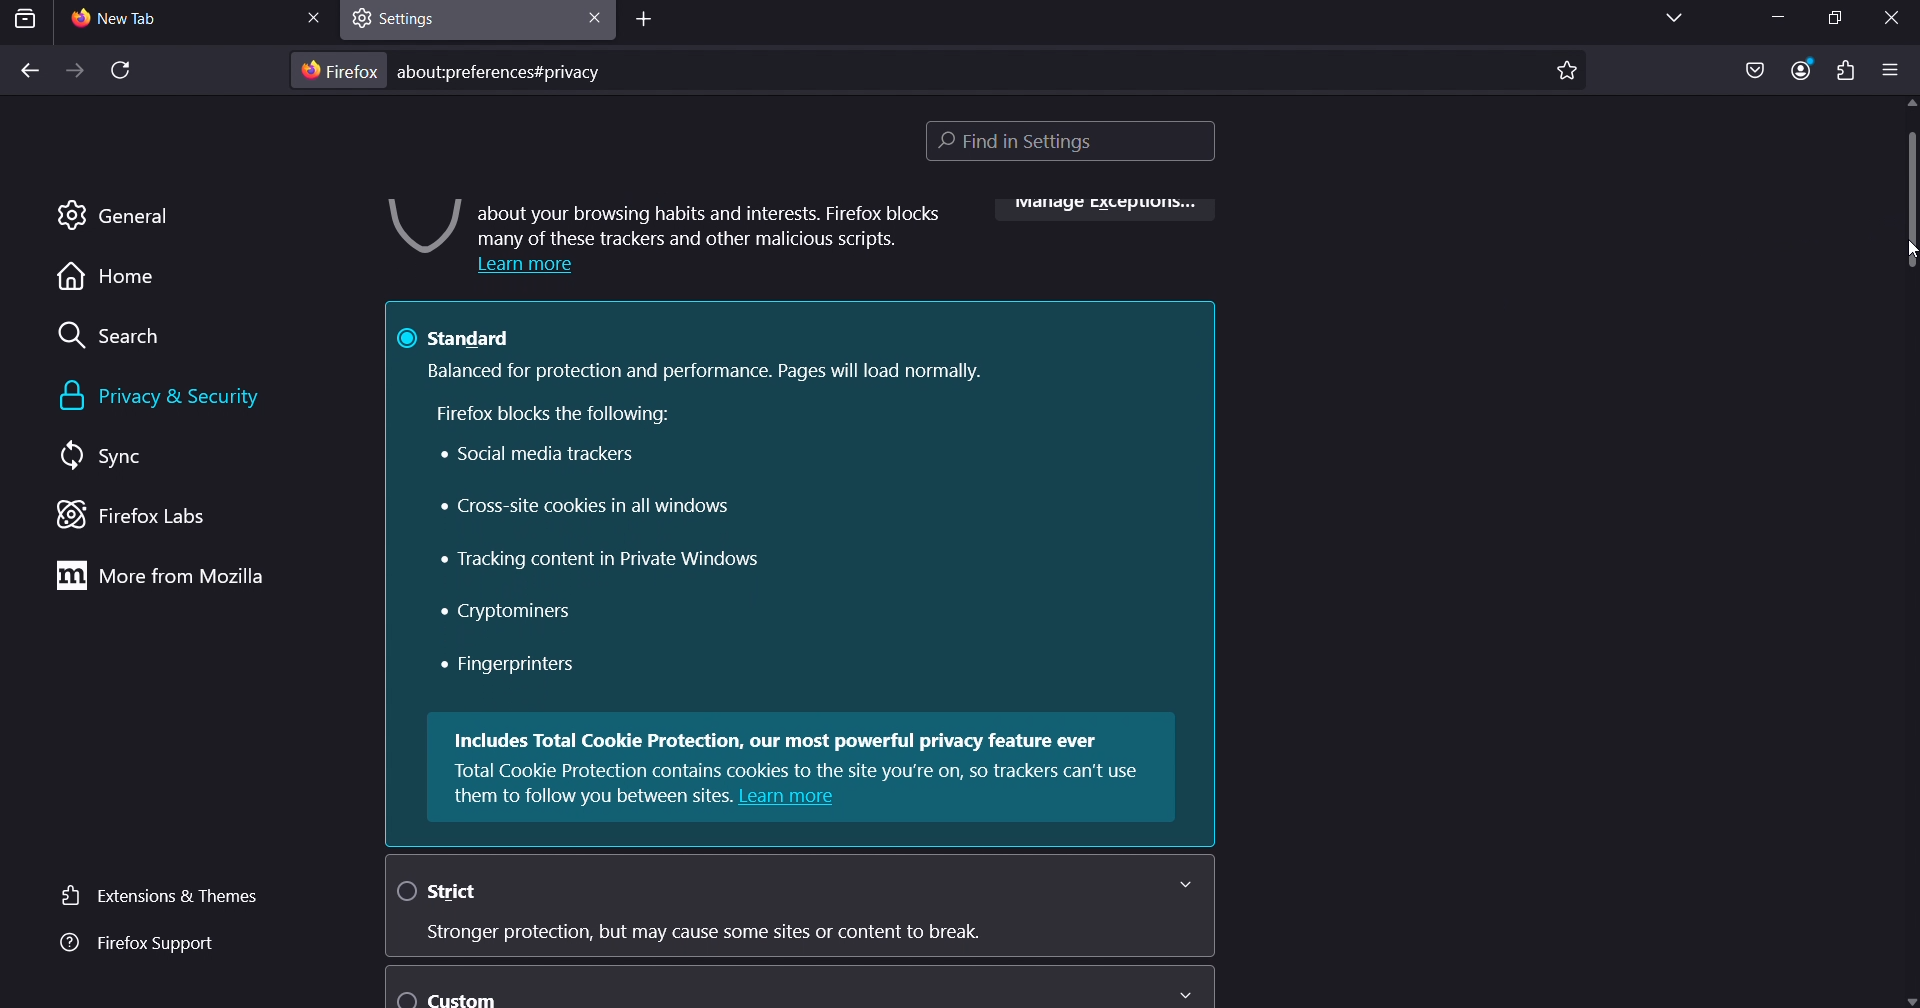 The image size is (1920, 1008). I want to click on image, so click(426, 219).